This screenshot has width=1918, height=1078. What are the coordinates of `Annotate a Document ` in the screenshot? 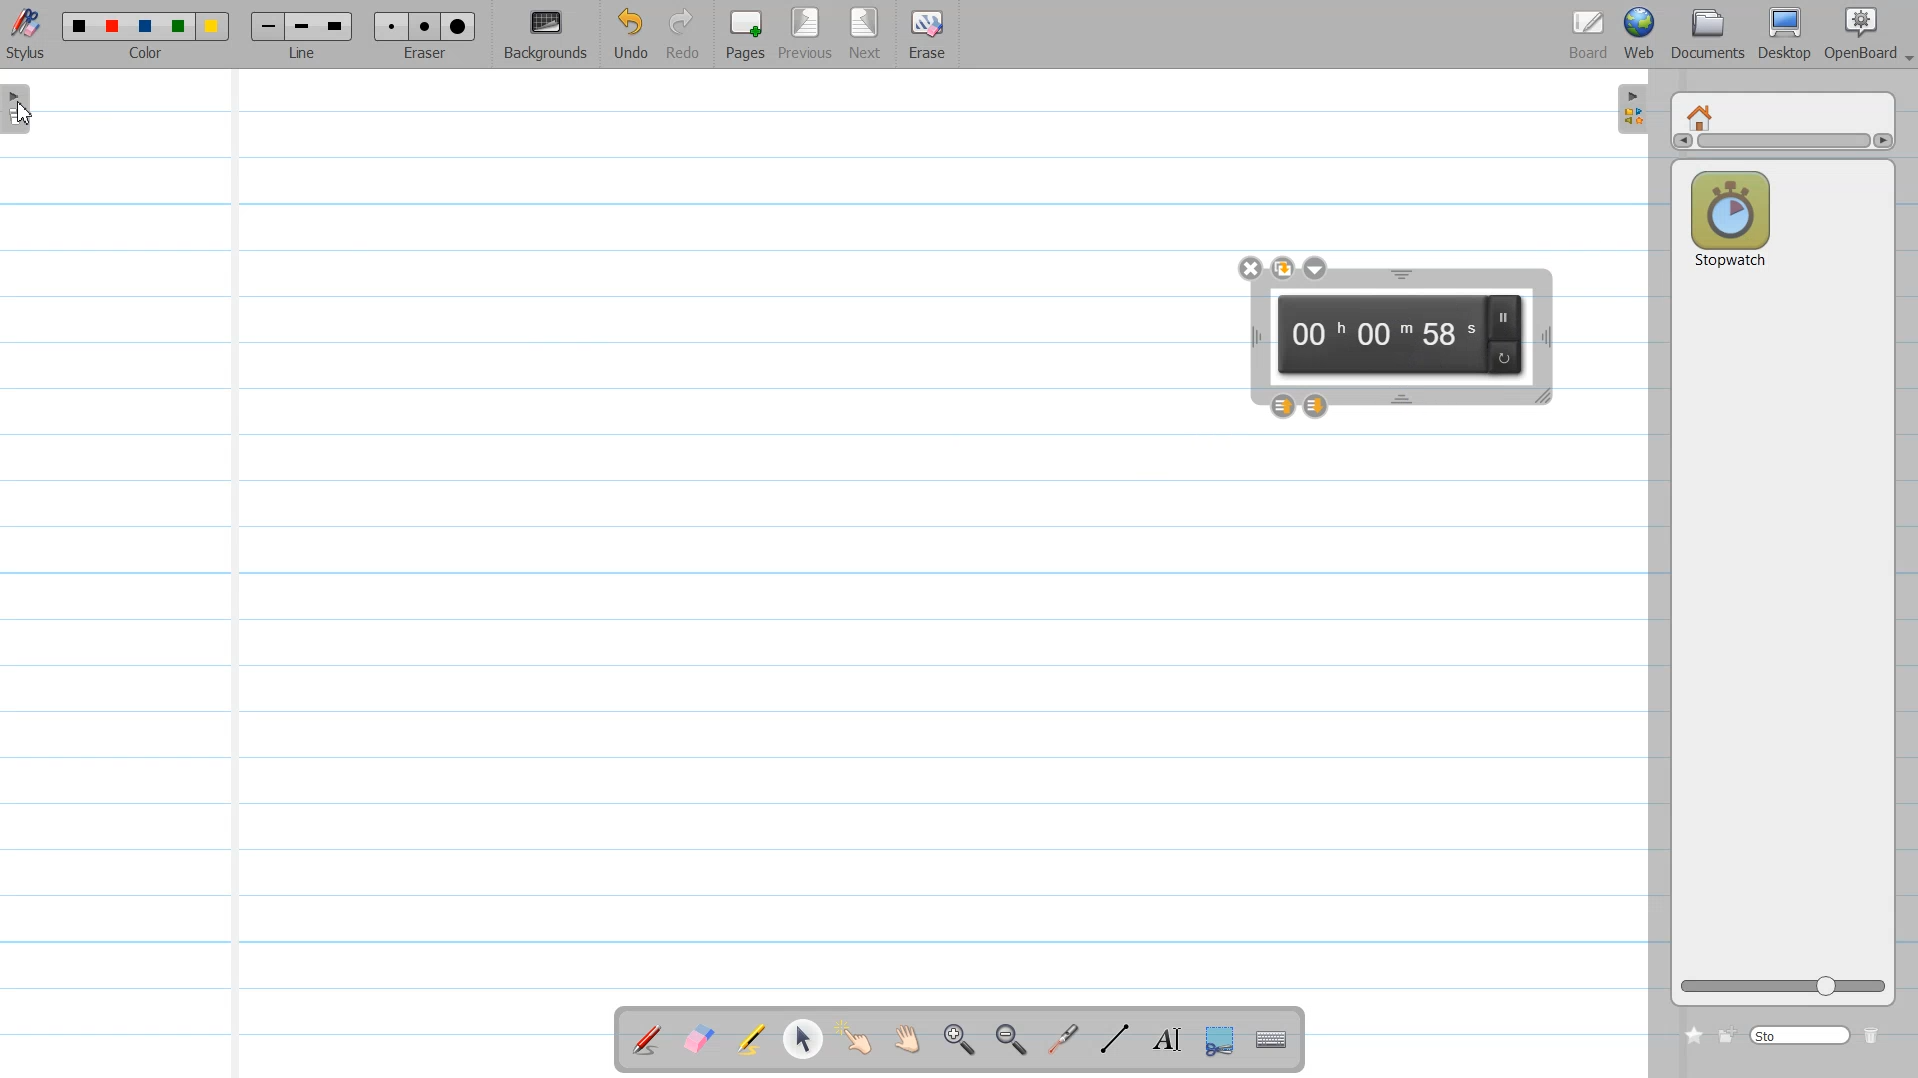 It's located at (647, 1039).